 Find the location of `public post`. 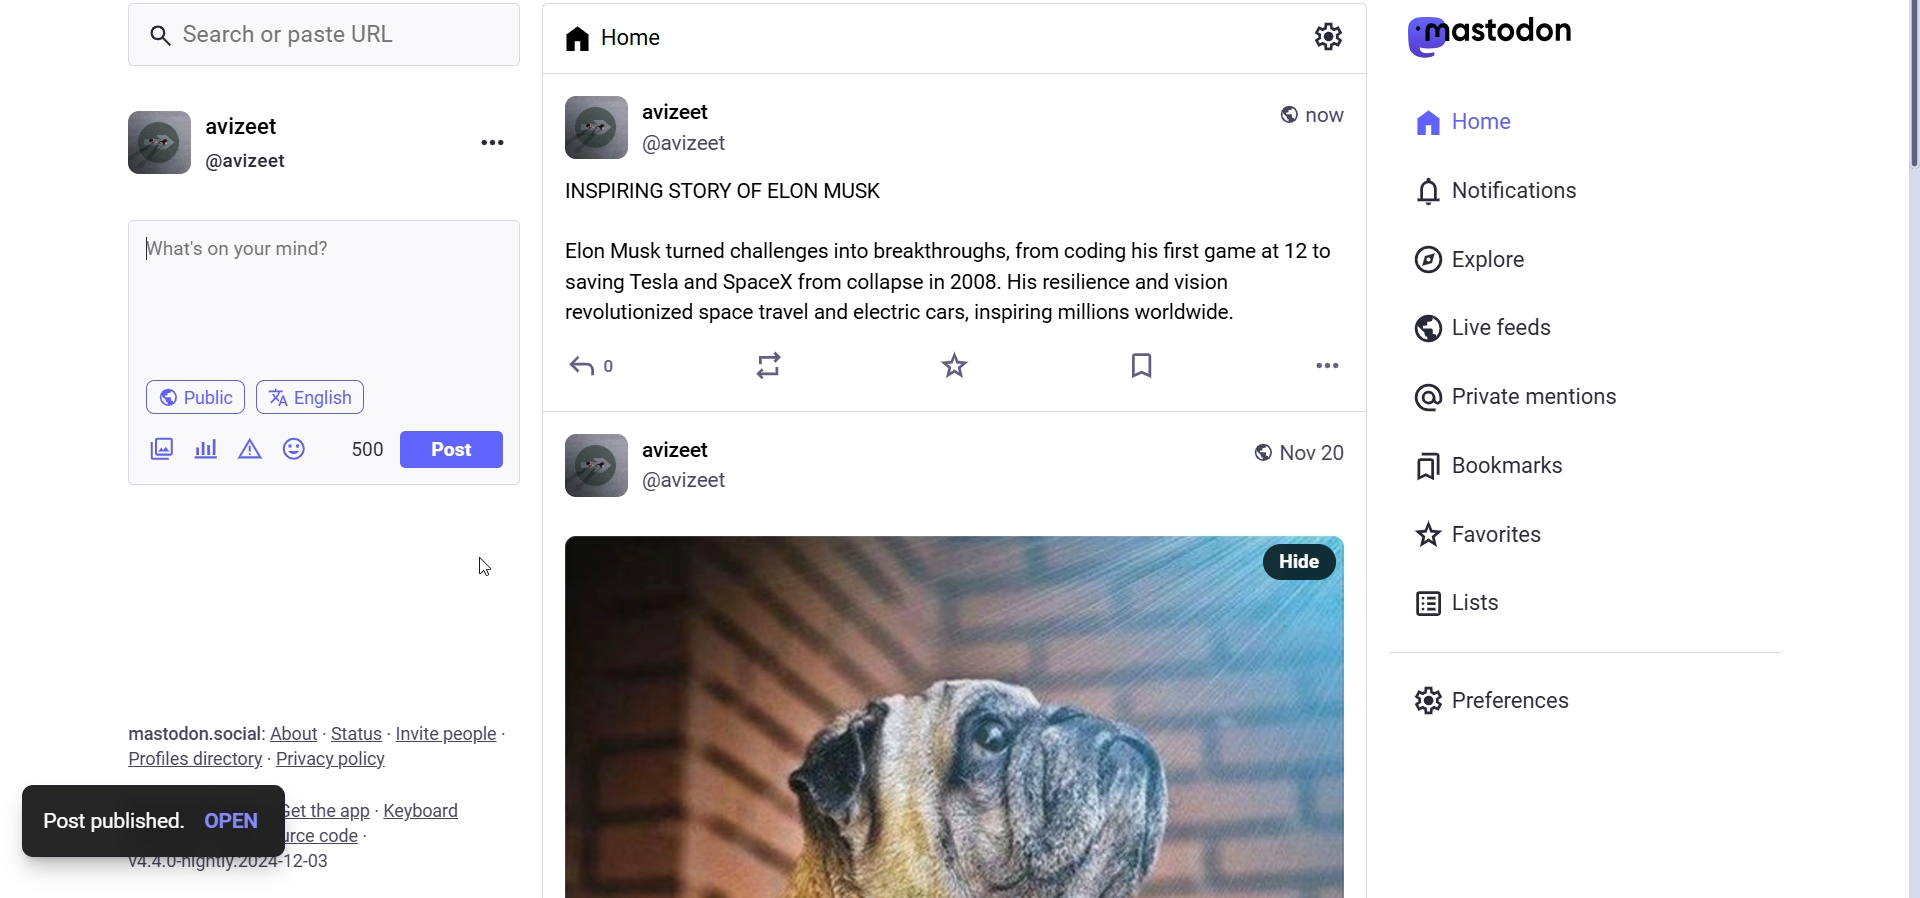

public post is located at coordinates (1283, 114).